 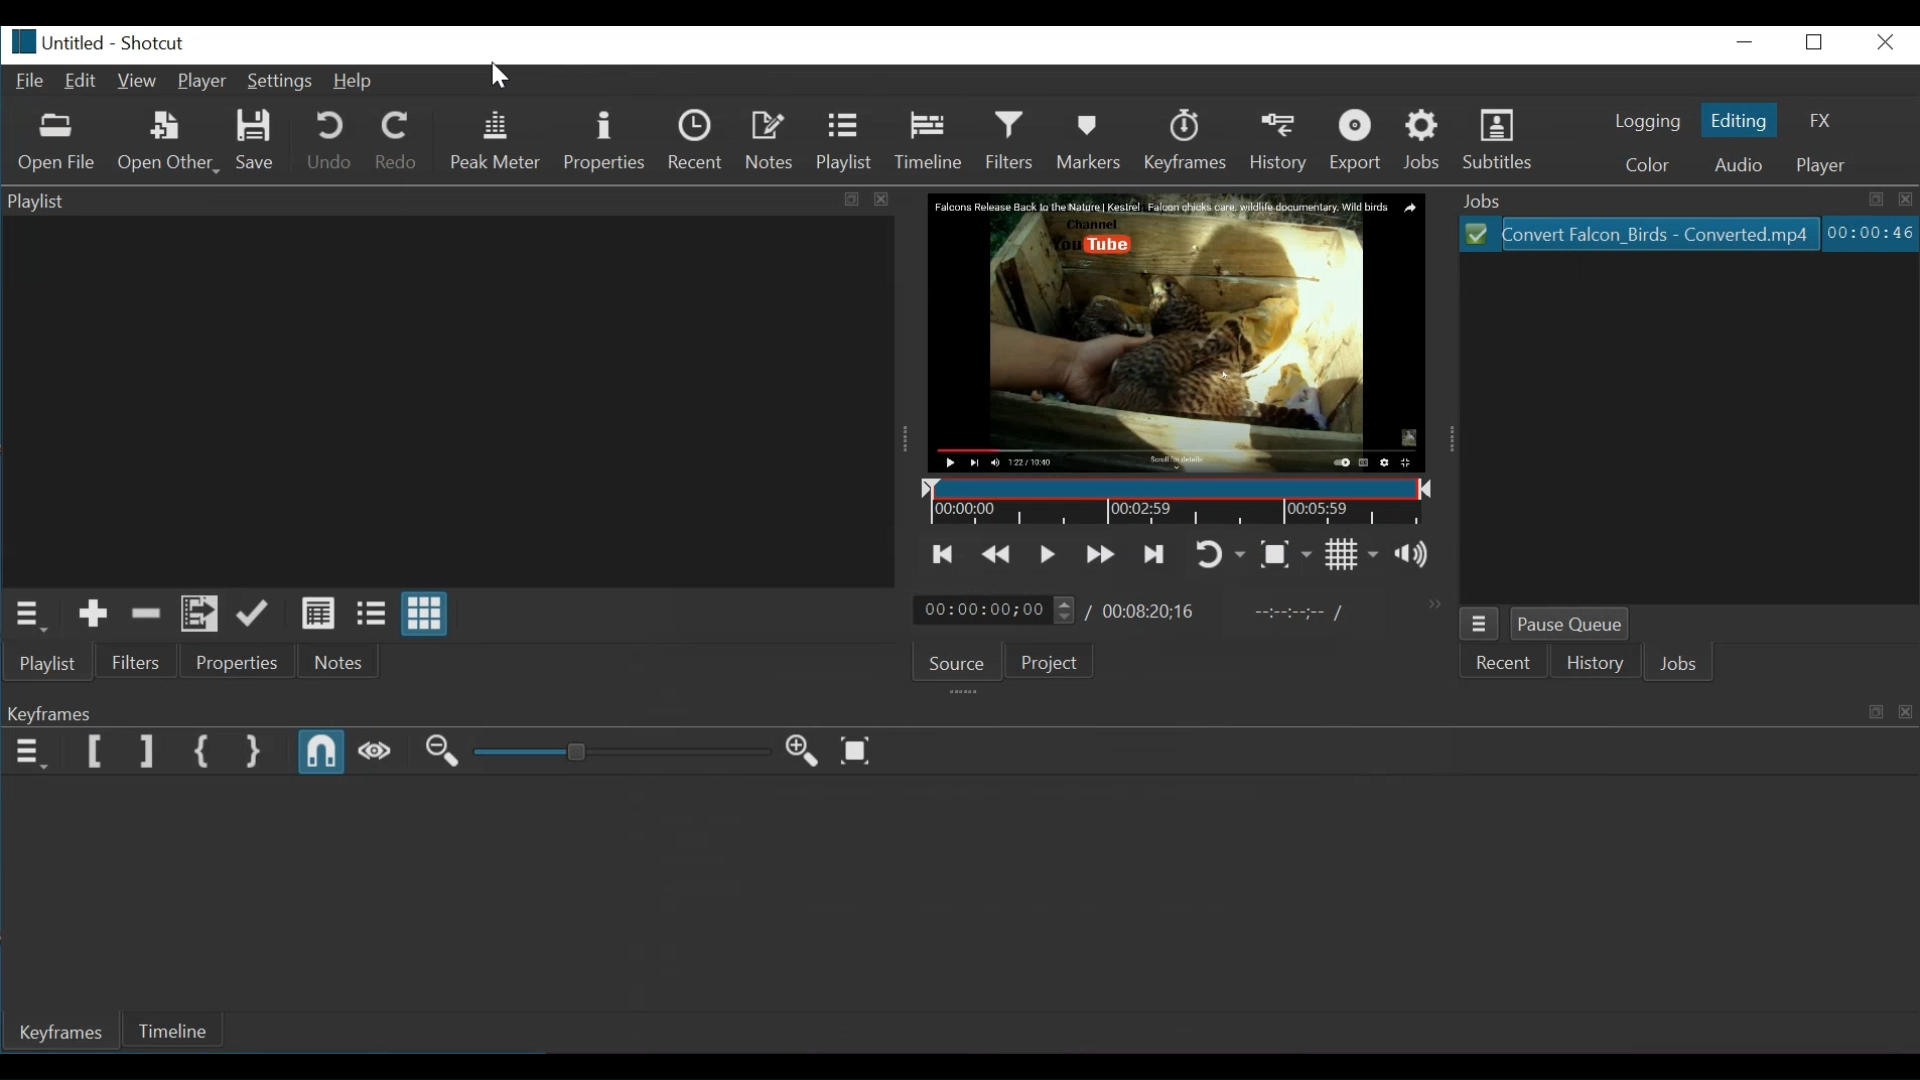 What do you see at coordinates (1177, 502) in the screenshot?
I see `Timeline` at bounding box center [1177, 502].